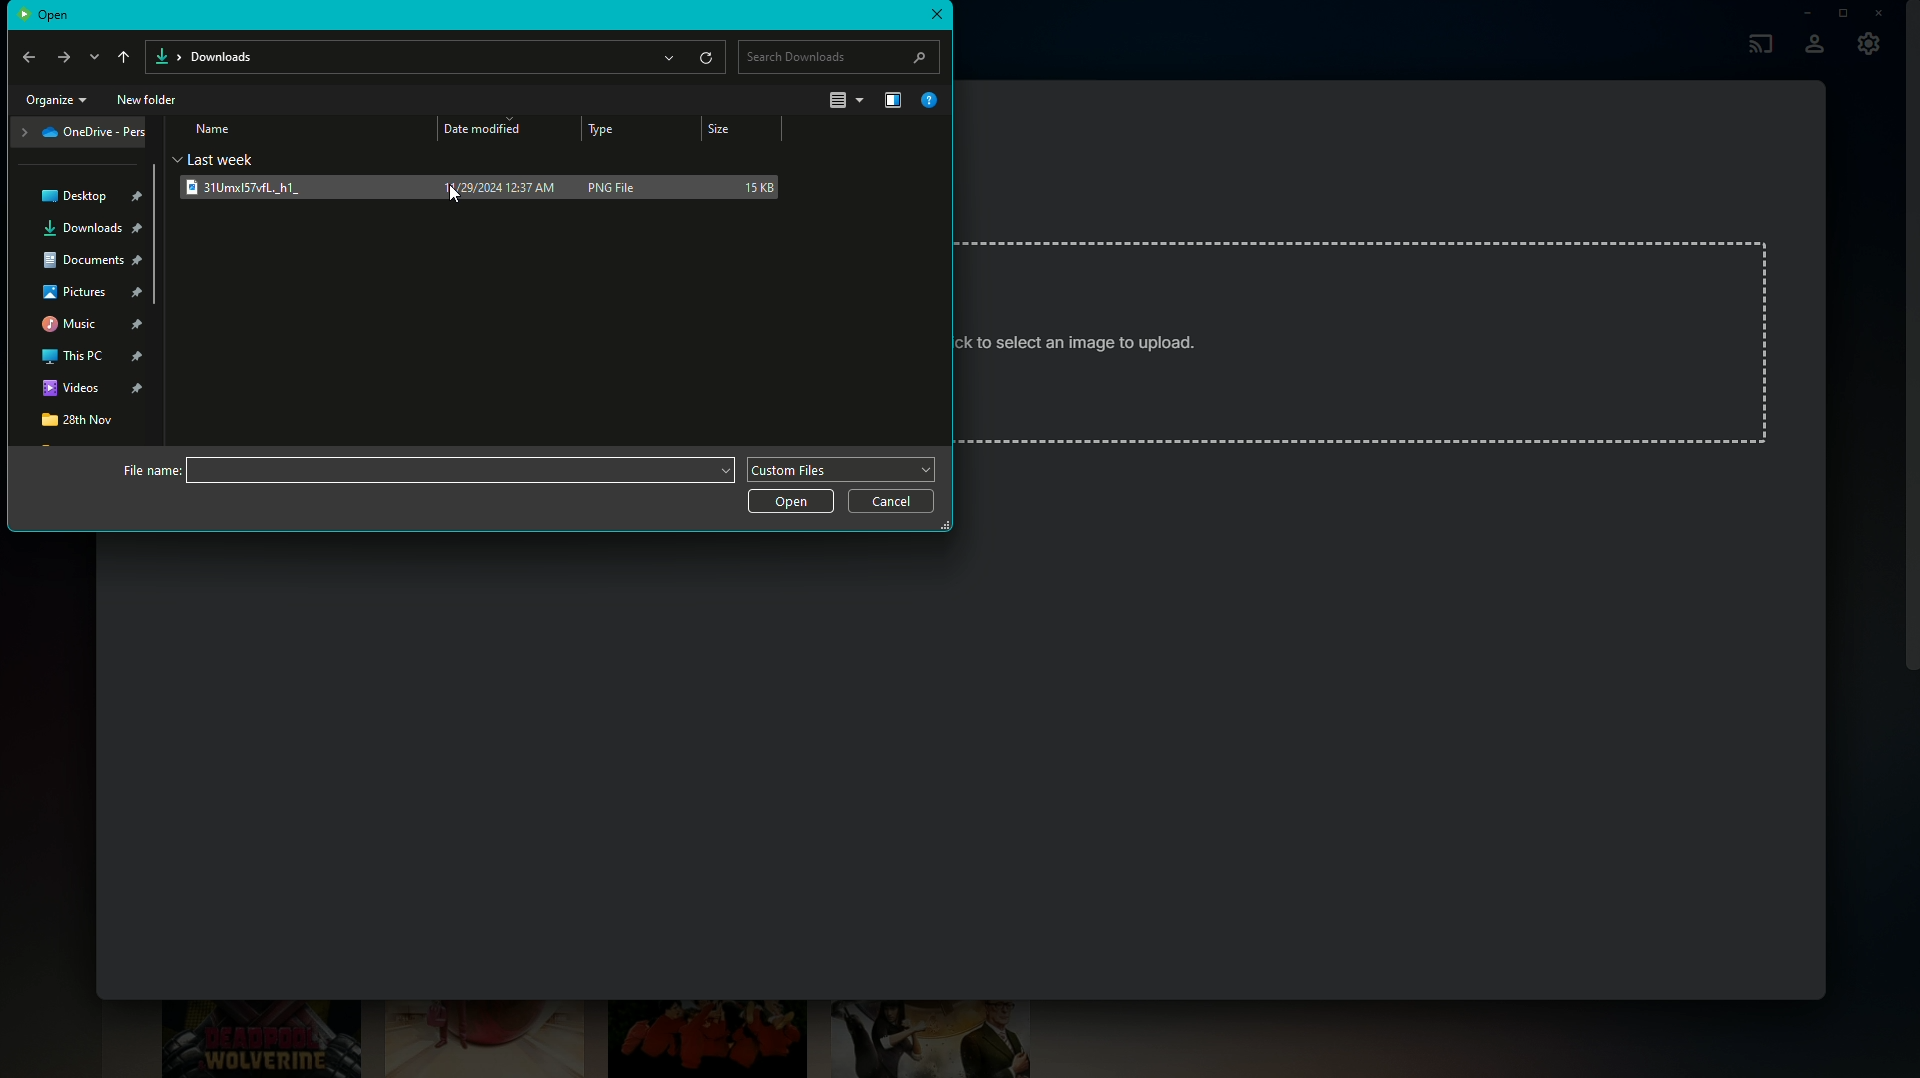  What do you see at coordinates (83, 136) in the screenshot?
I see `OneDrive` at bounding box center [83, 136].